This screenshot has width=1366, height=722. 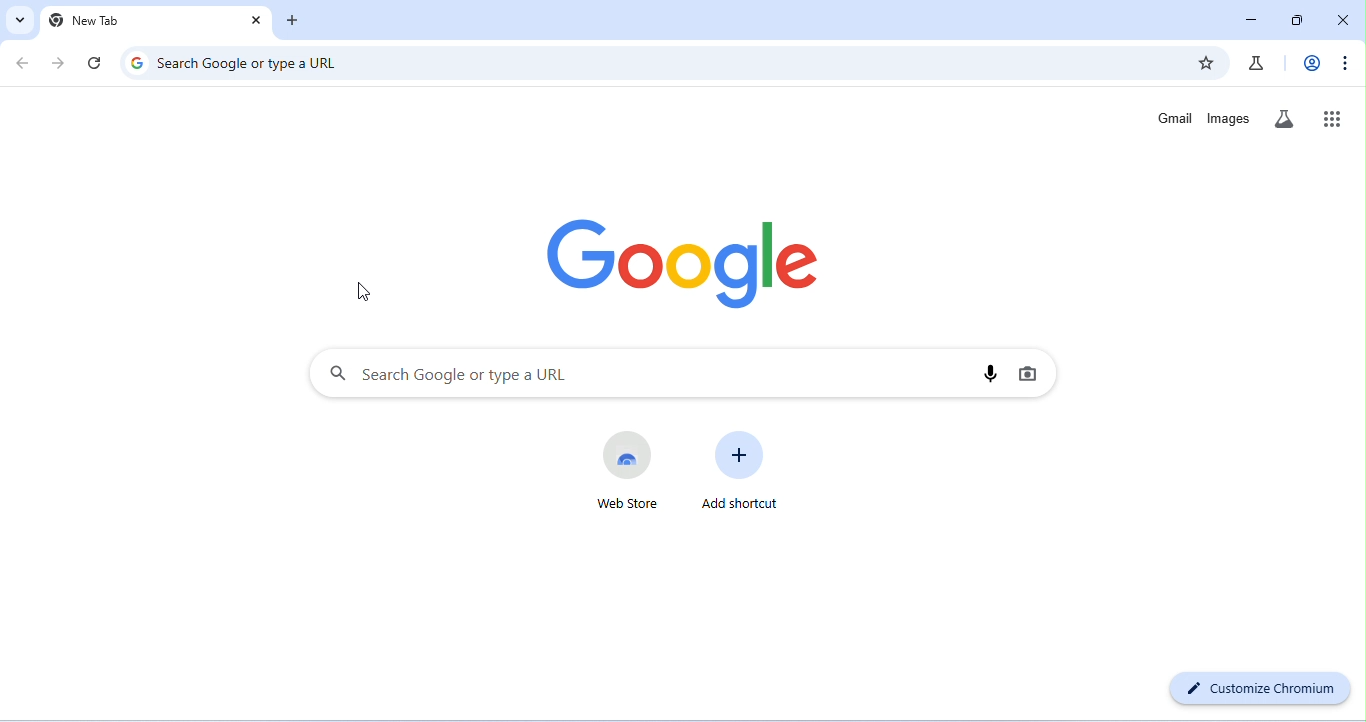 I want to click on customize and control chromium, so click(x=1343, y=63).